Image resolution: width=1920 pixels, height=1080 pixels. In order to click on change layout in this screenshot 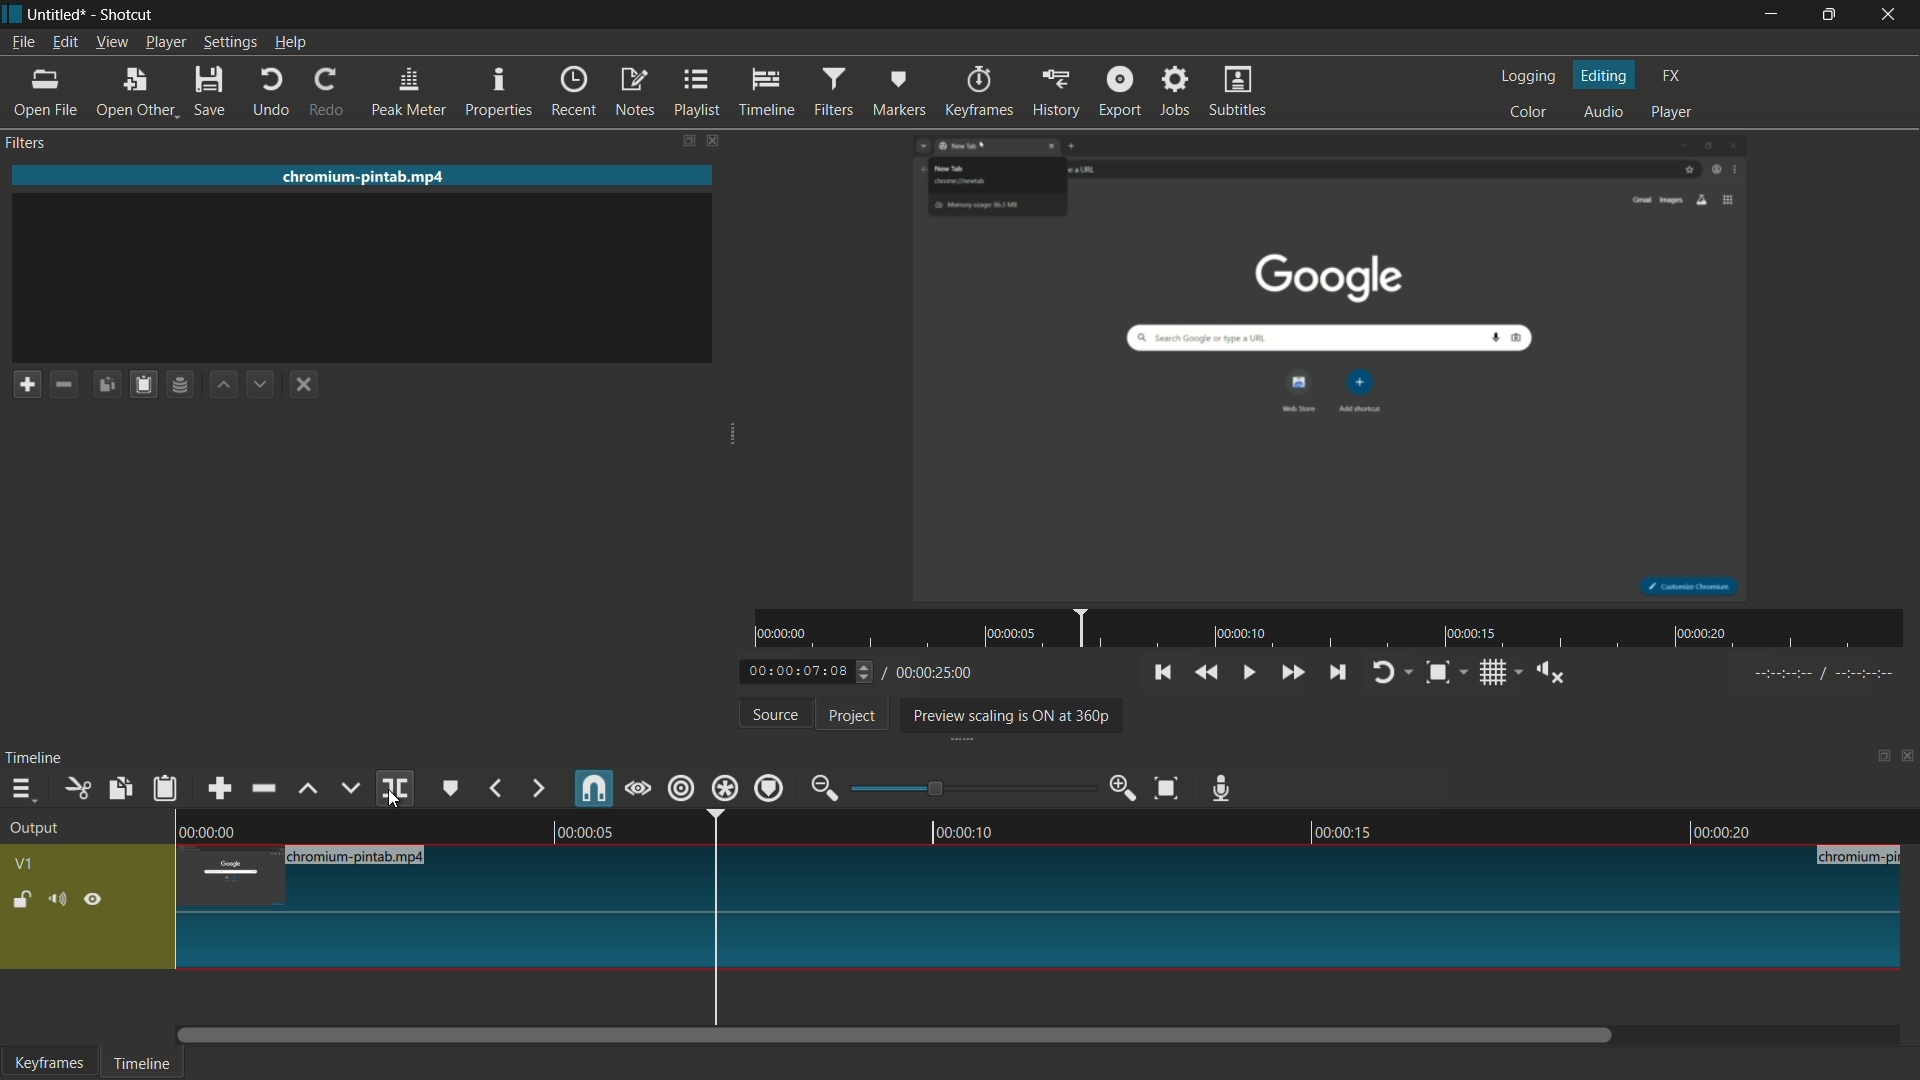, I will do `click(1877, 761)`.